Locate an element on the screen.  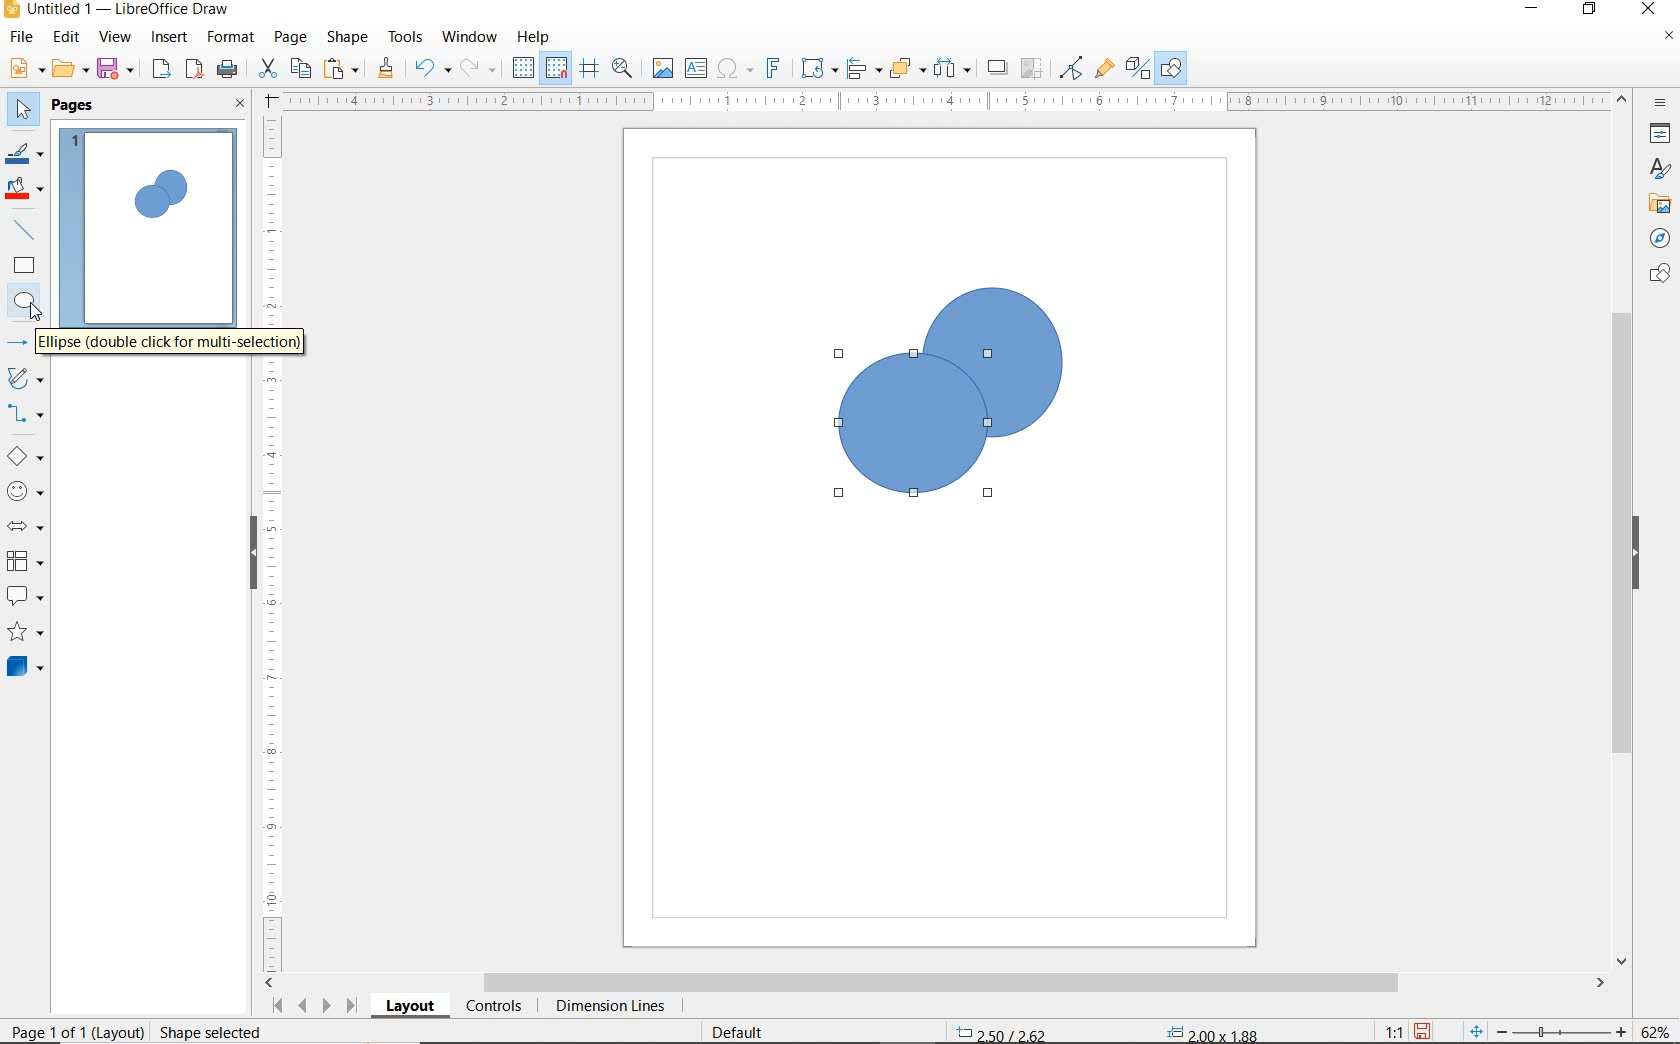
PRINT is located at coordinates (228, 69).